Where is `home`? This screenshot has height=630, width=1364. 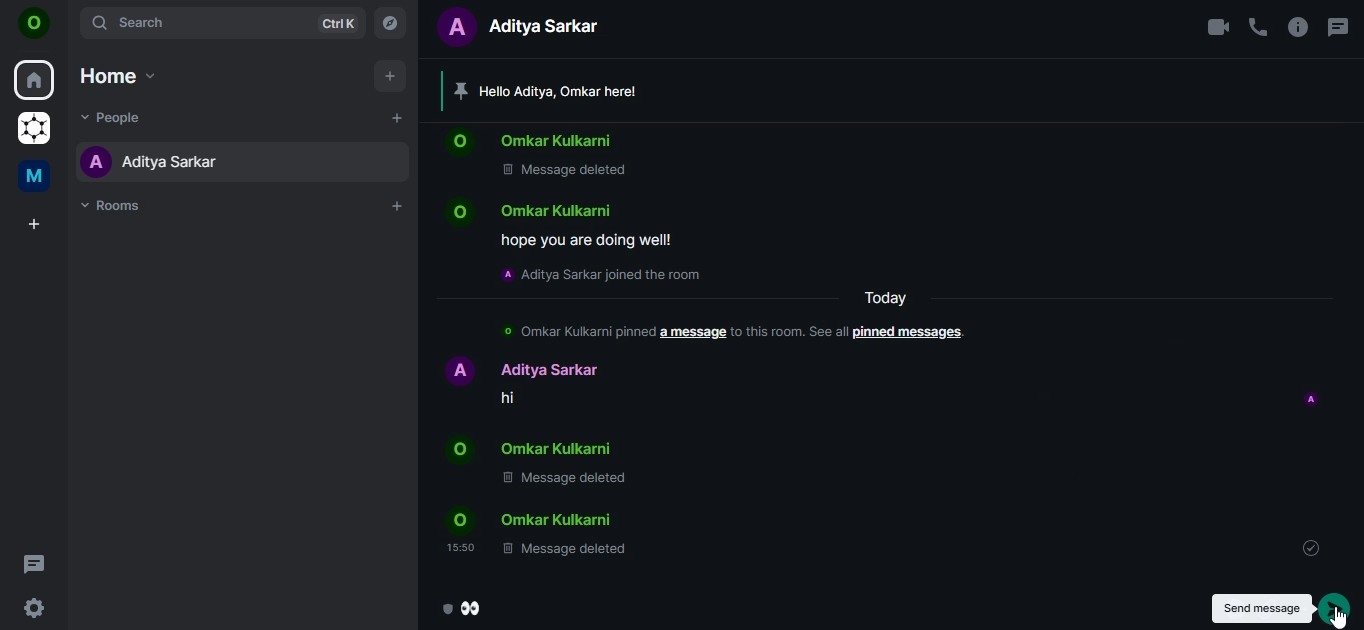
home is located at coordinates (34, 80).